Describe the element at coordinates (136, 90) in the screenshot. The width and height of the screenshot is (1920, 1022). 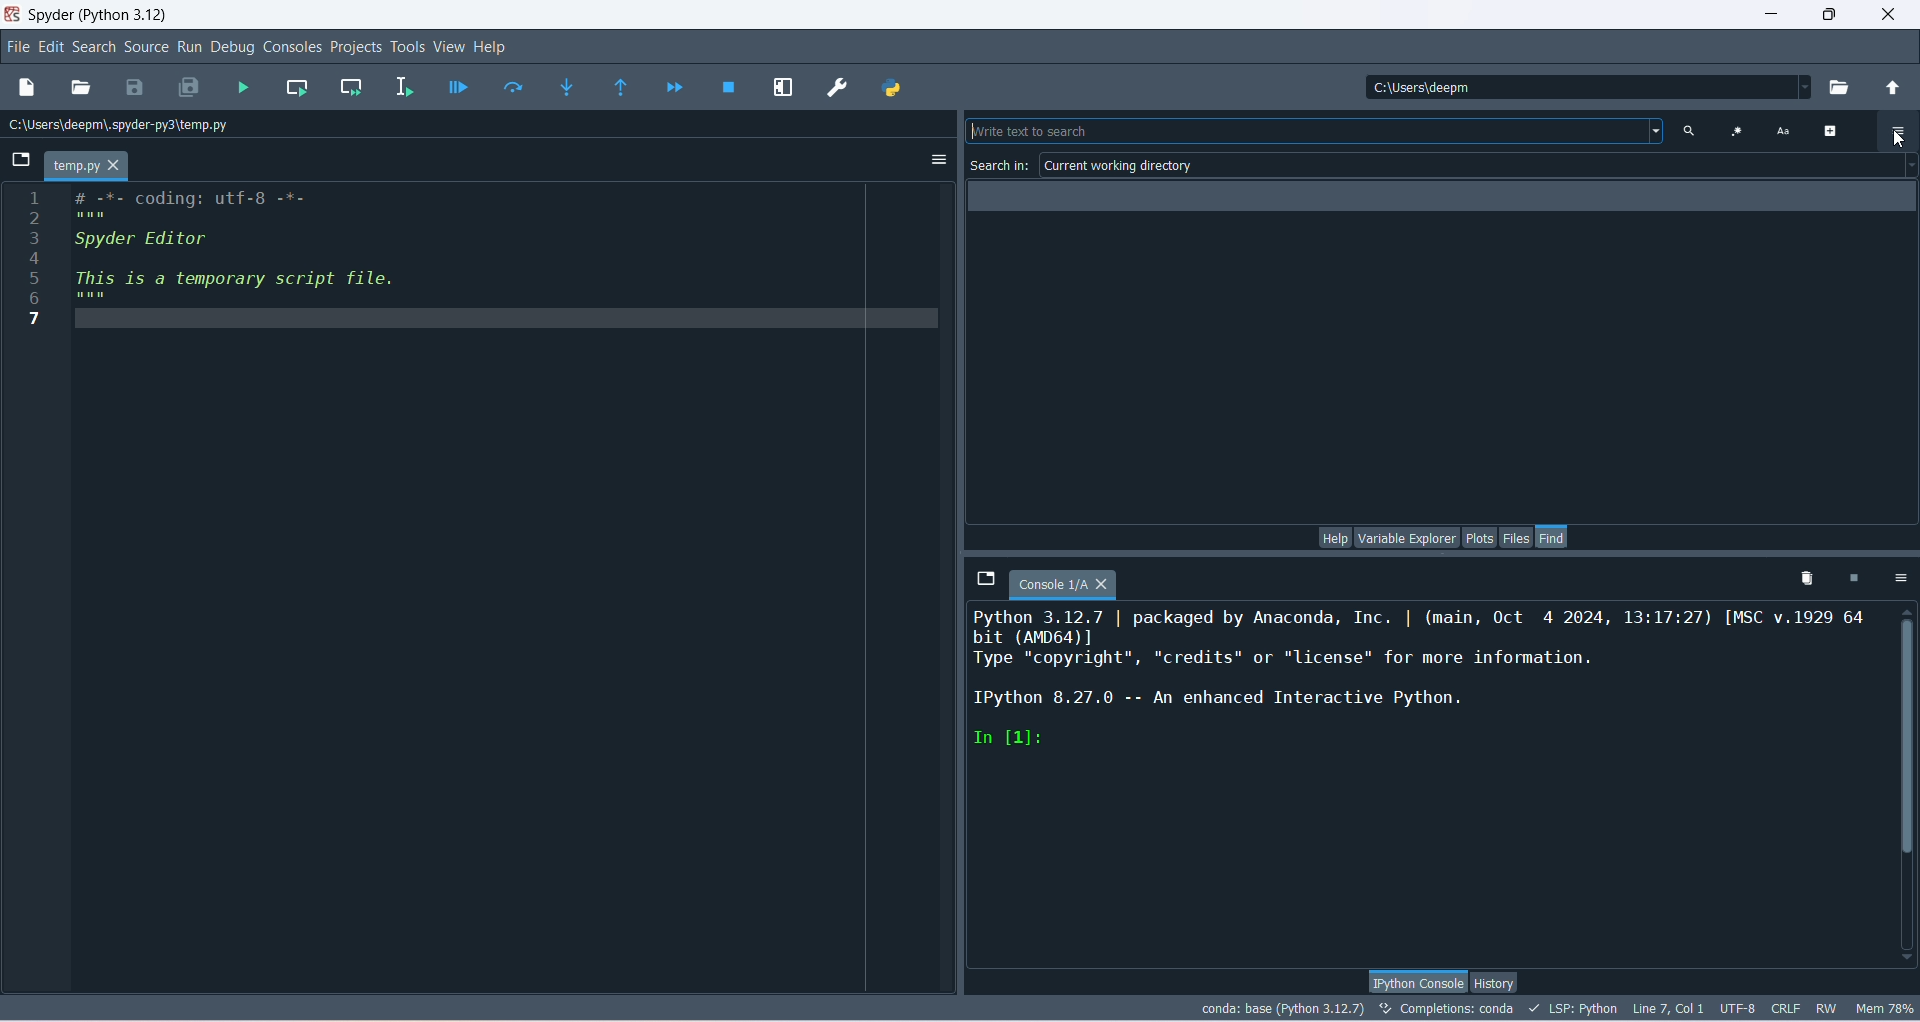
I see `save` at that location.